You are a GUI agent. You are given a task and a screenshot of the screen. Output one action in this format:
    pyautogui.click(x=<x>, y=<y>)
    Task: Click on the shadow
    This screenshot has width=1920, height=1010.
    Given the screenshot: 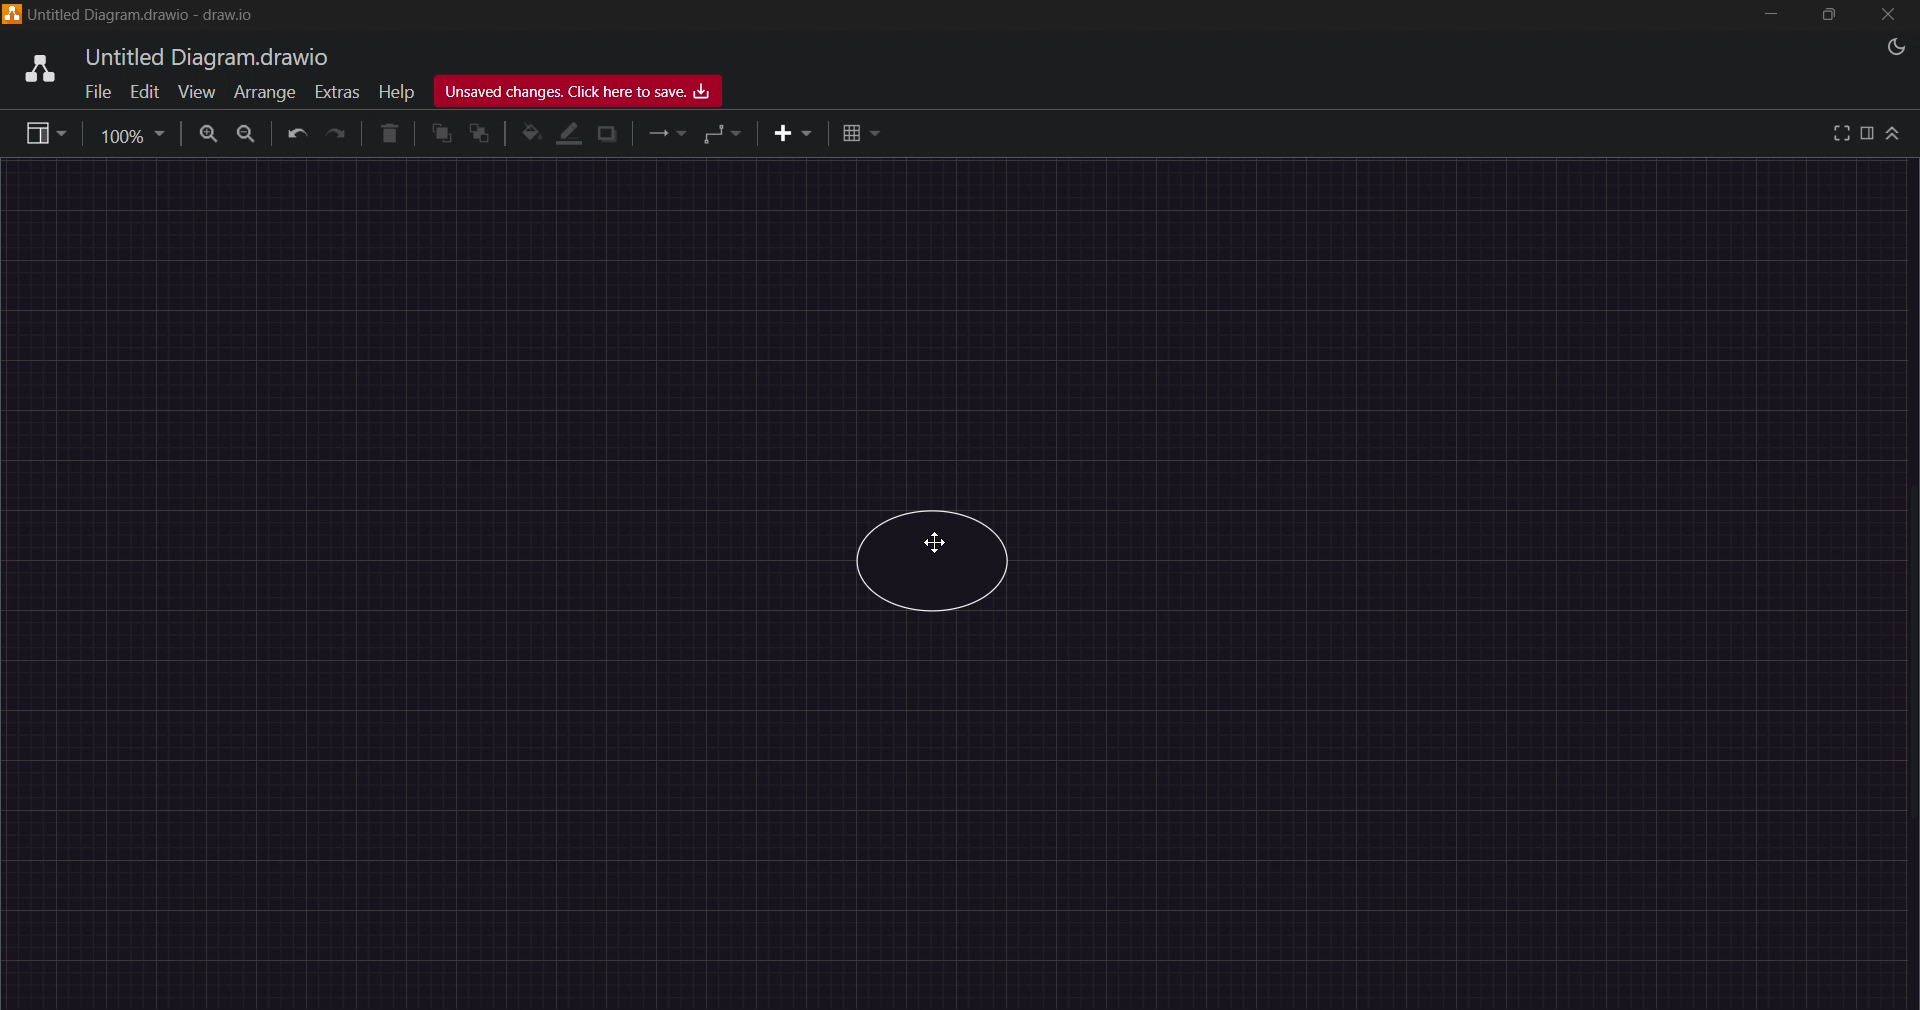 What is the action you would take?
    pyautogui.click(x=611, y=134)
    